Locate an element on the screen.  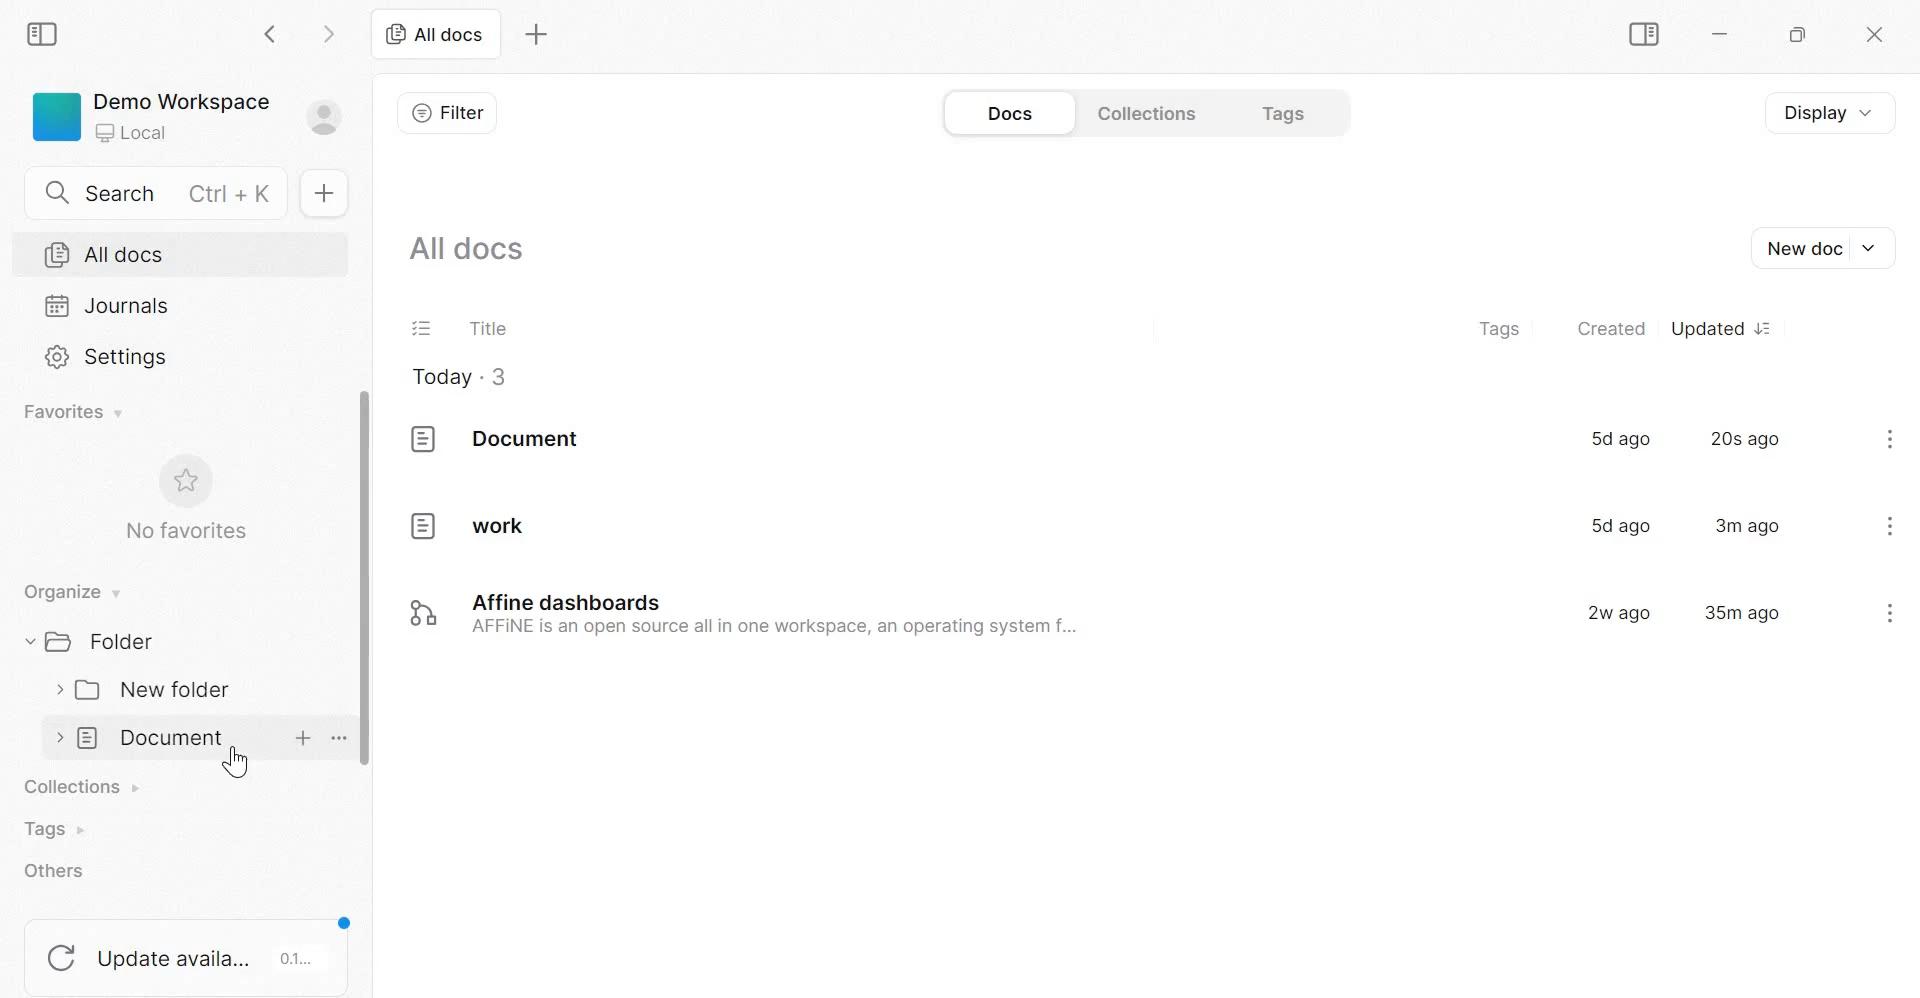
New tab is located at coordinates (536, 33).